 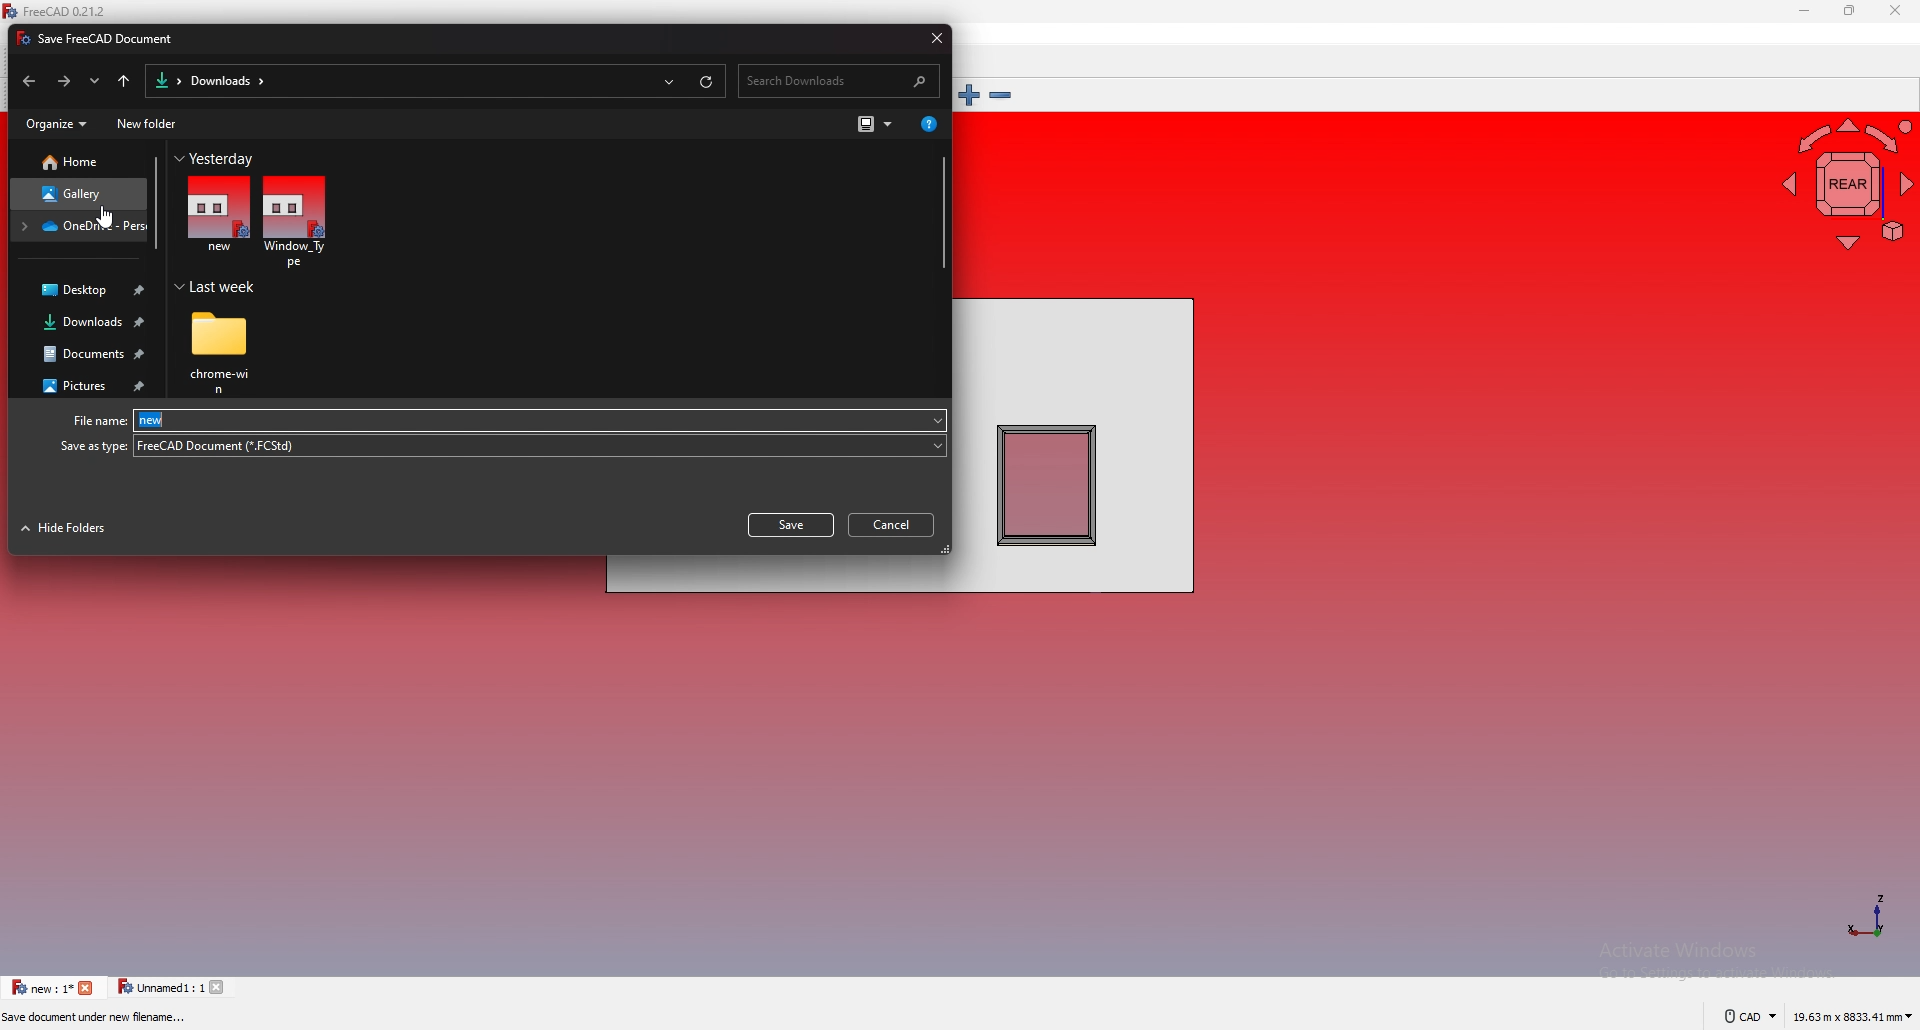 What do you see at coordinates (82, 384) in the screenshot?
I see `pictures` at bounding box center [82, 384].